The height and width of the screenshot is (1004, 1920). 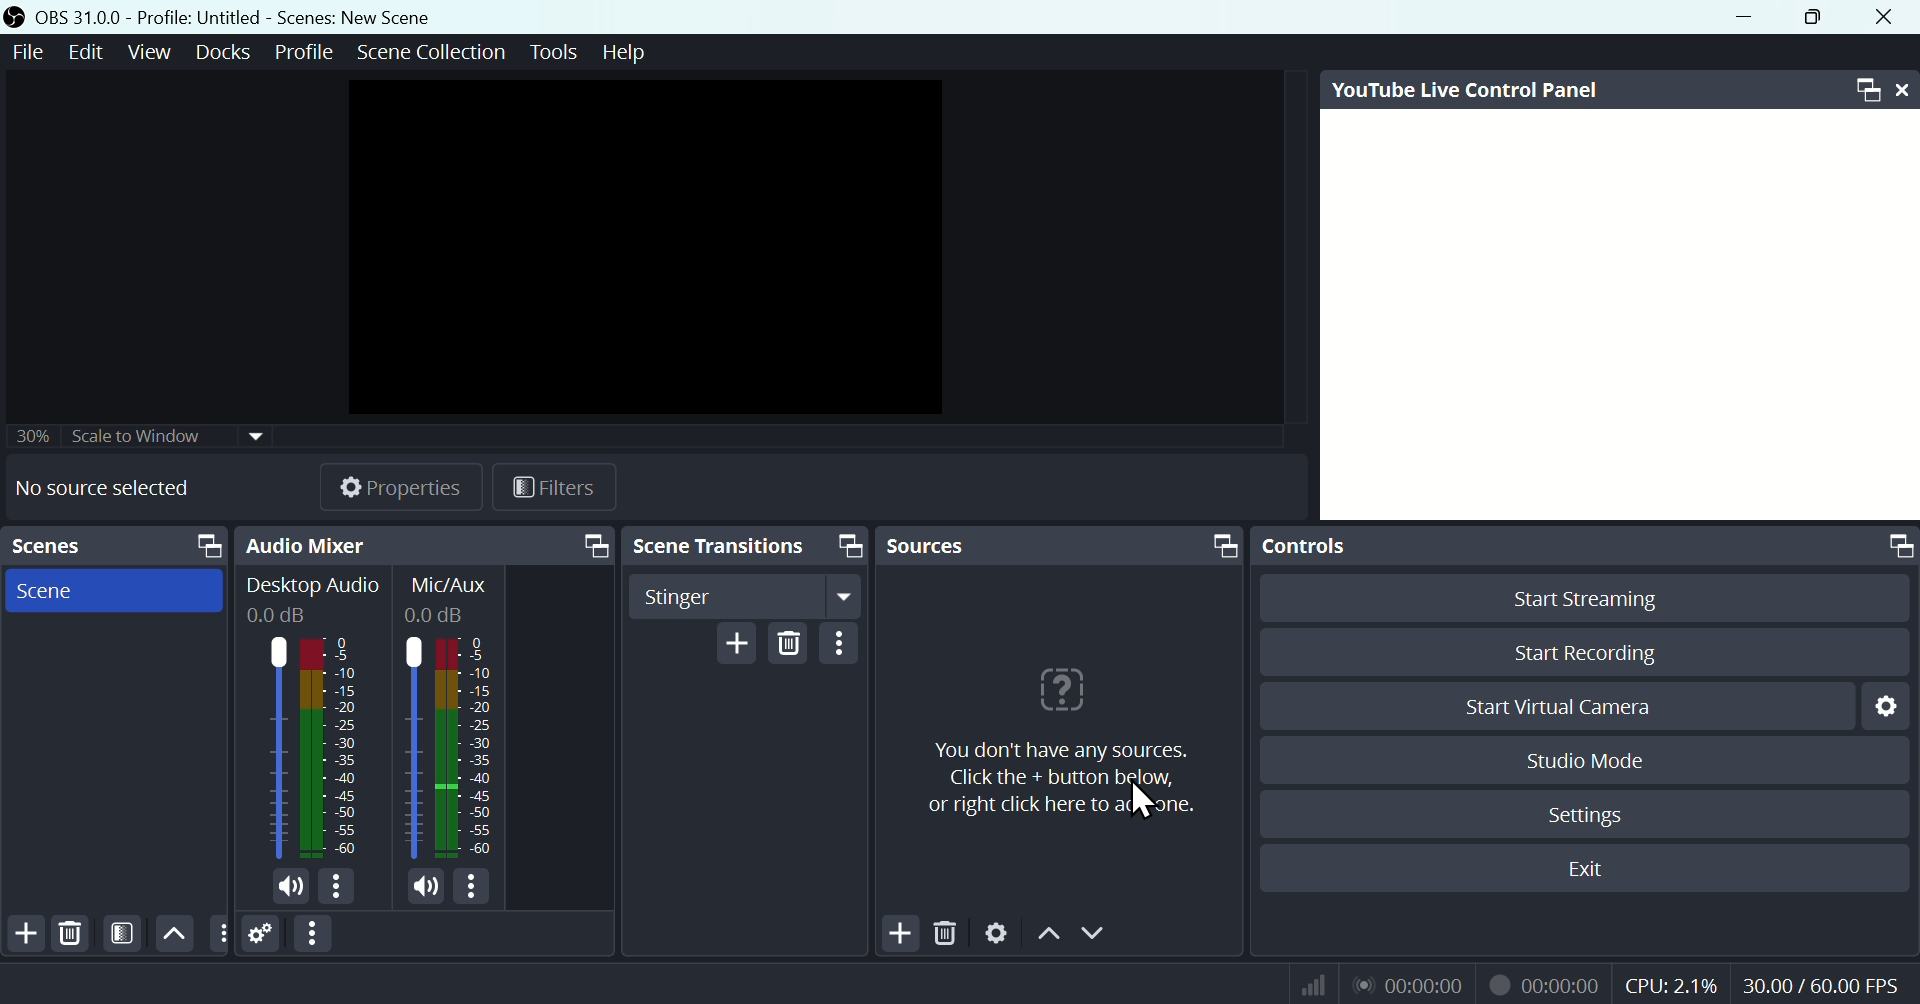 What do you see at coordinates (72, 933) in the screenshot?
I see `Delete` at bounding box center [72, 933].